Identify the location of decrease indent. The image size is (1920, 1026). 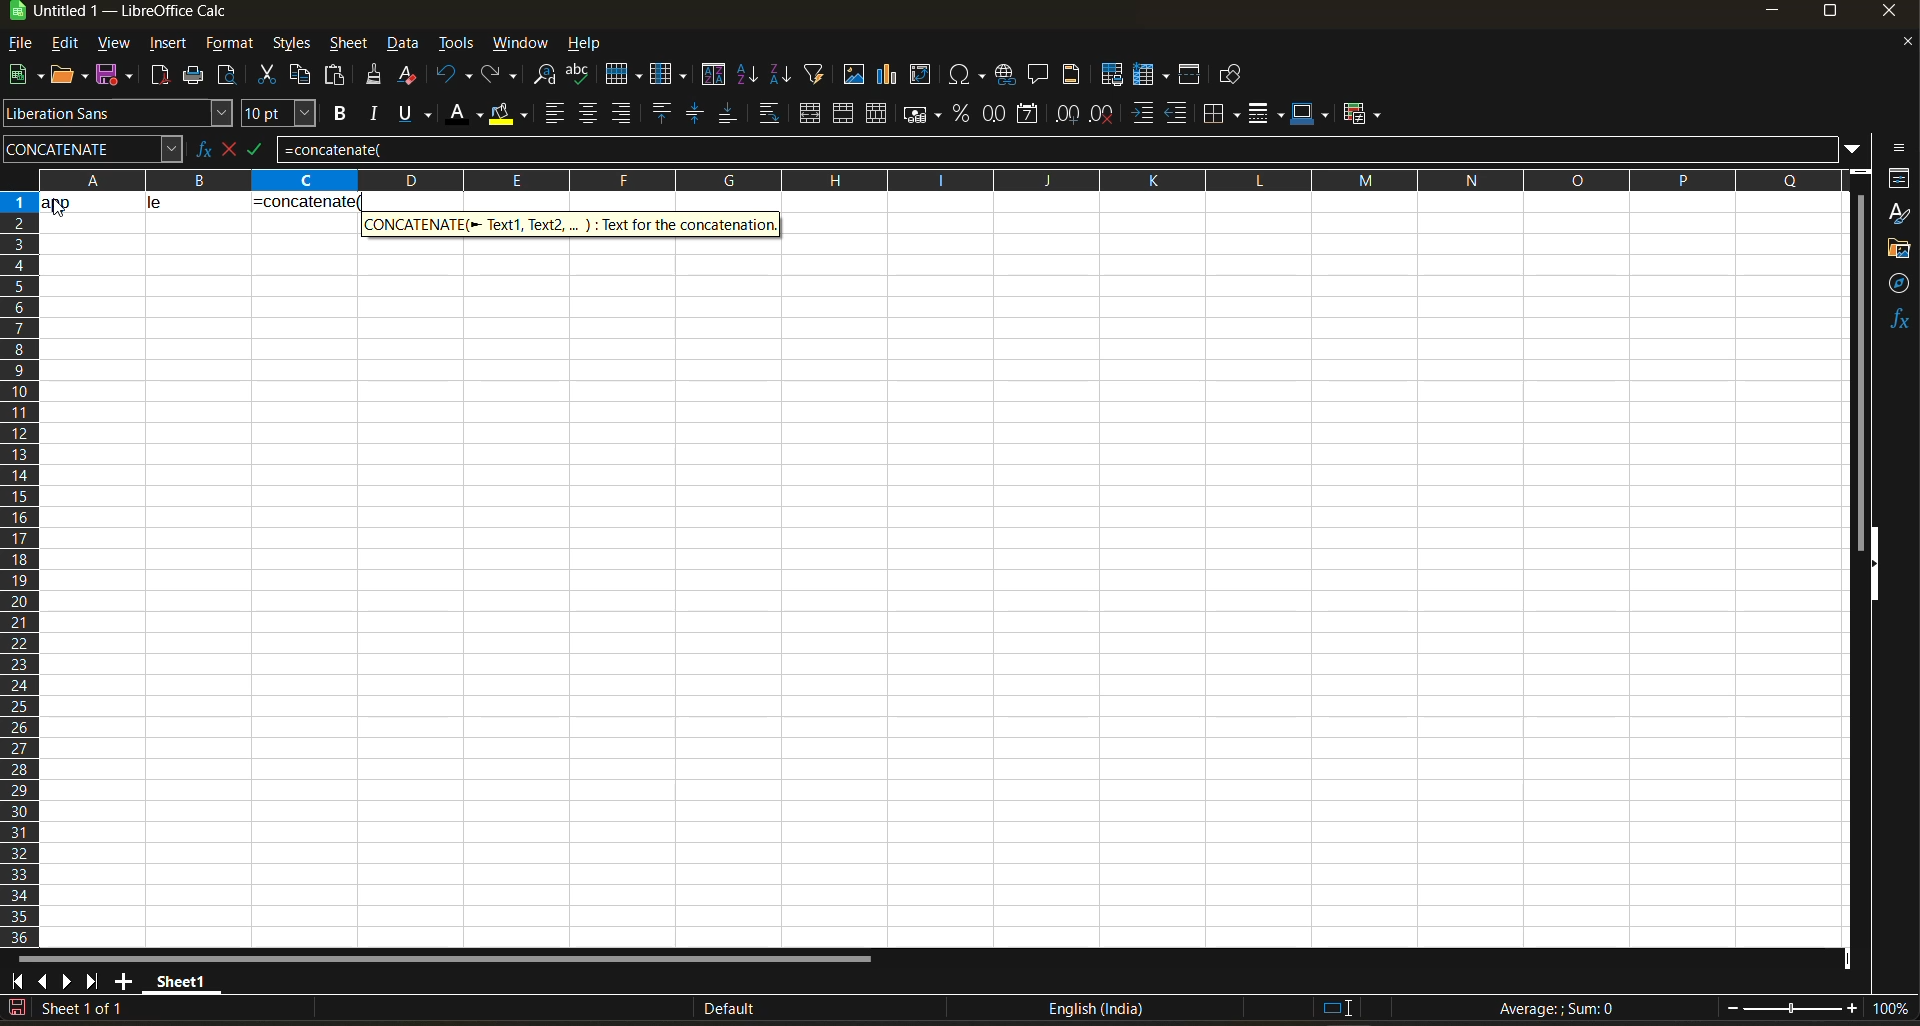
(1181, 114).